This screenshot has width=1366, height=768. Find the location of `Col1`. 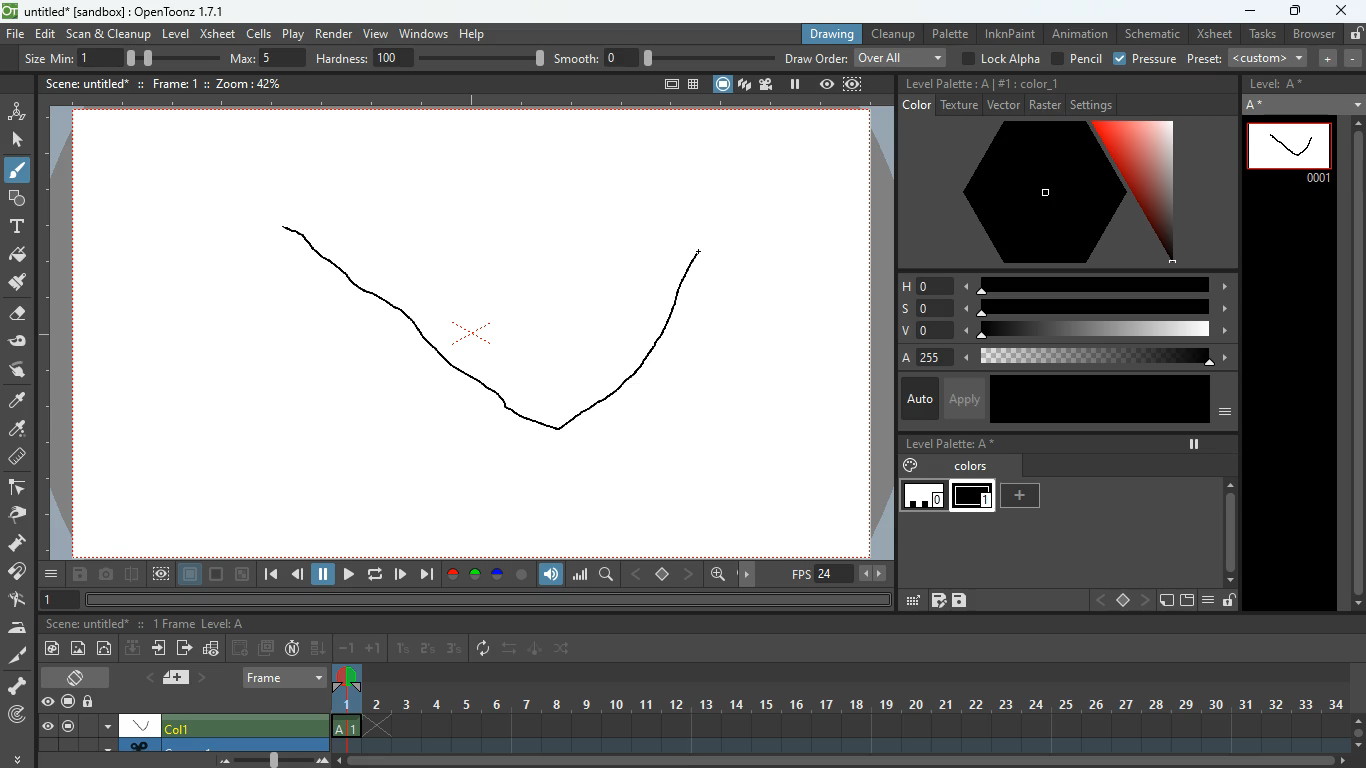

Col1 is located at coordinates (186, 728).